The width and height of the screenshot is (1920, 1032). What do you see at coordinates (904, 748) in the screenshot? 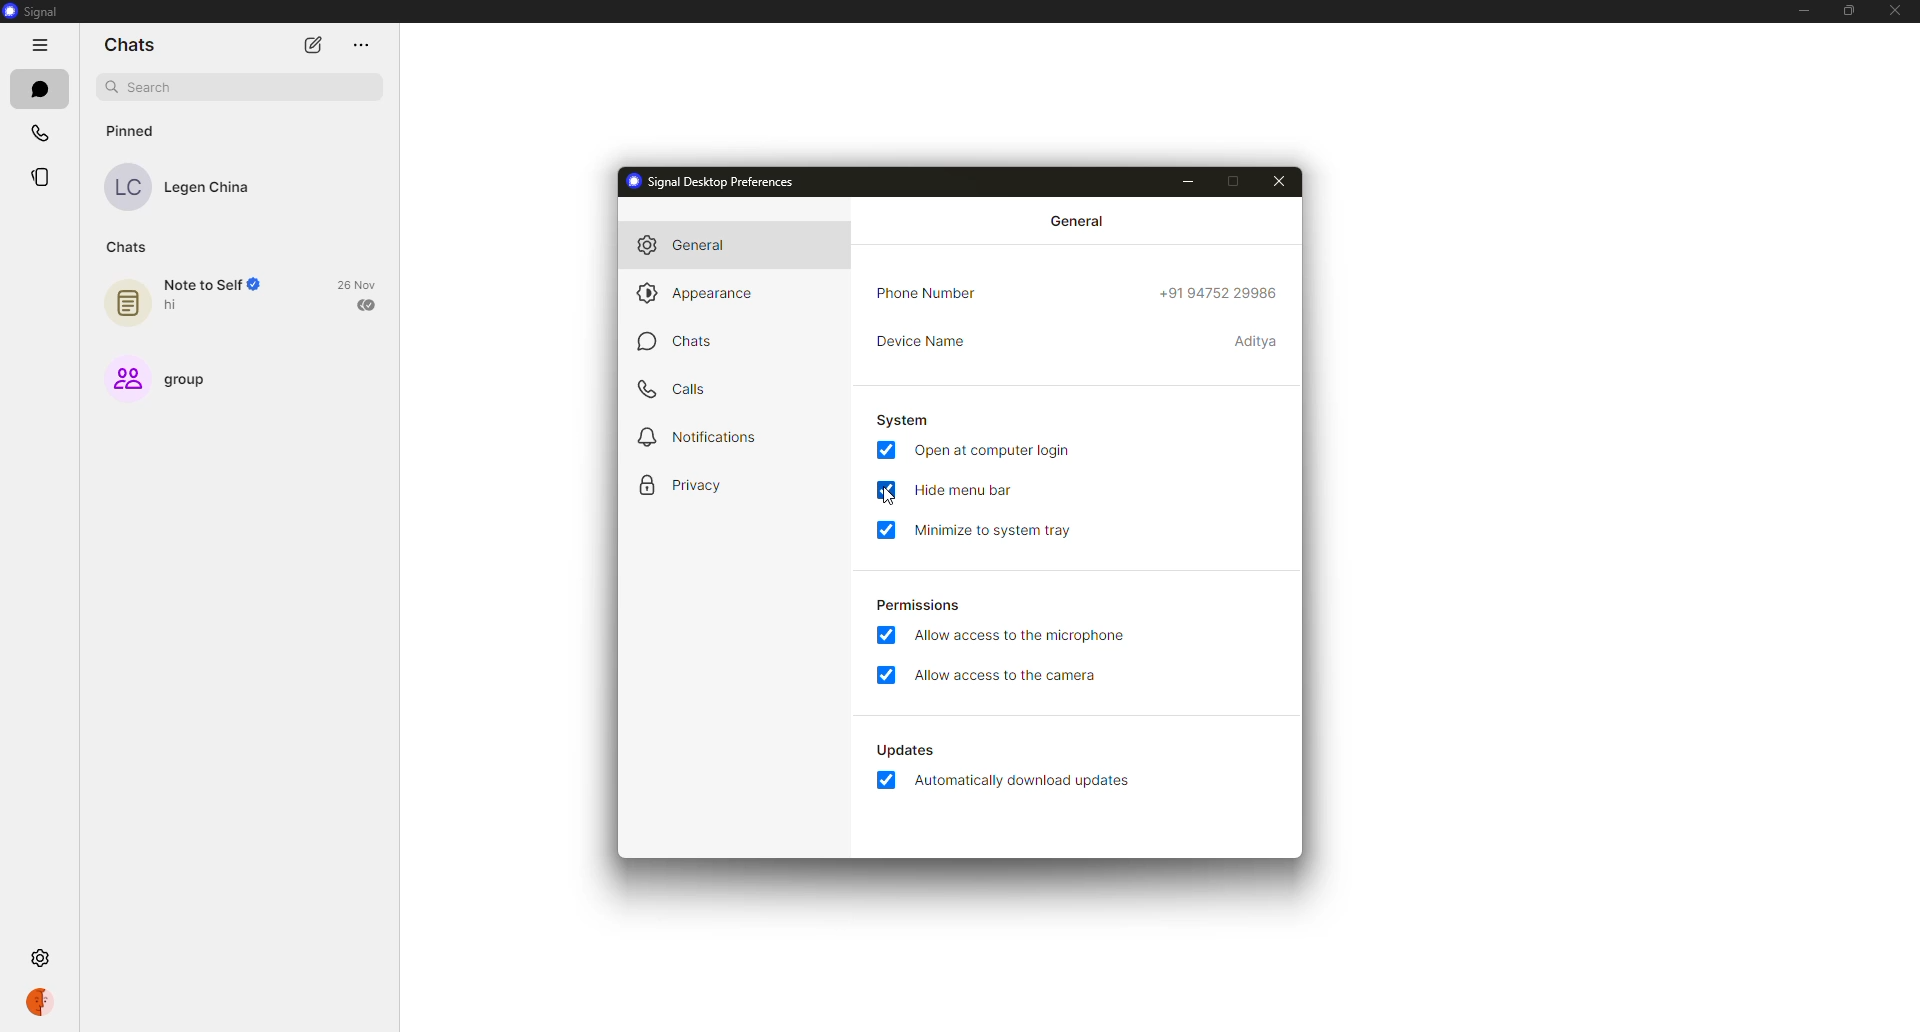
I see `updates` at bounding box center [904, 748].